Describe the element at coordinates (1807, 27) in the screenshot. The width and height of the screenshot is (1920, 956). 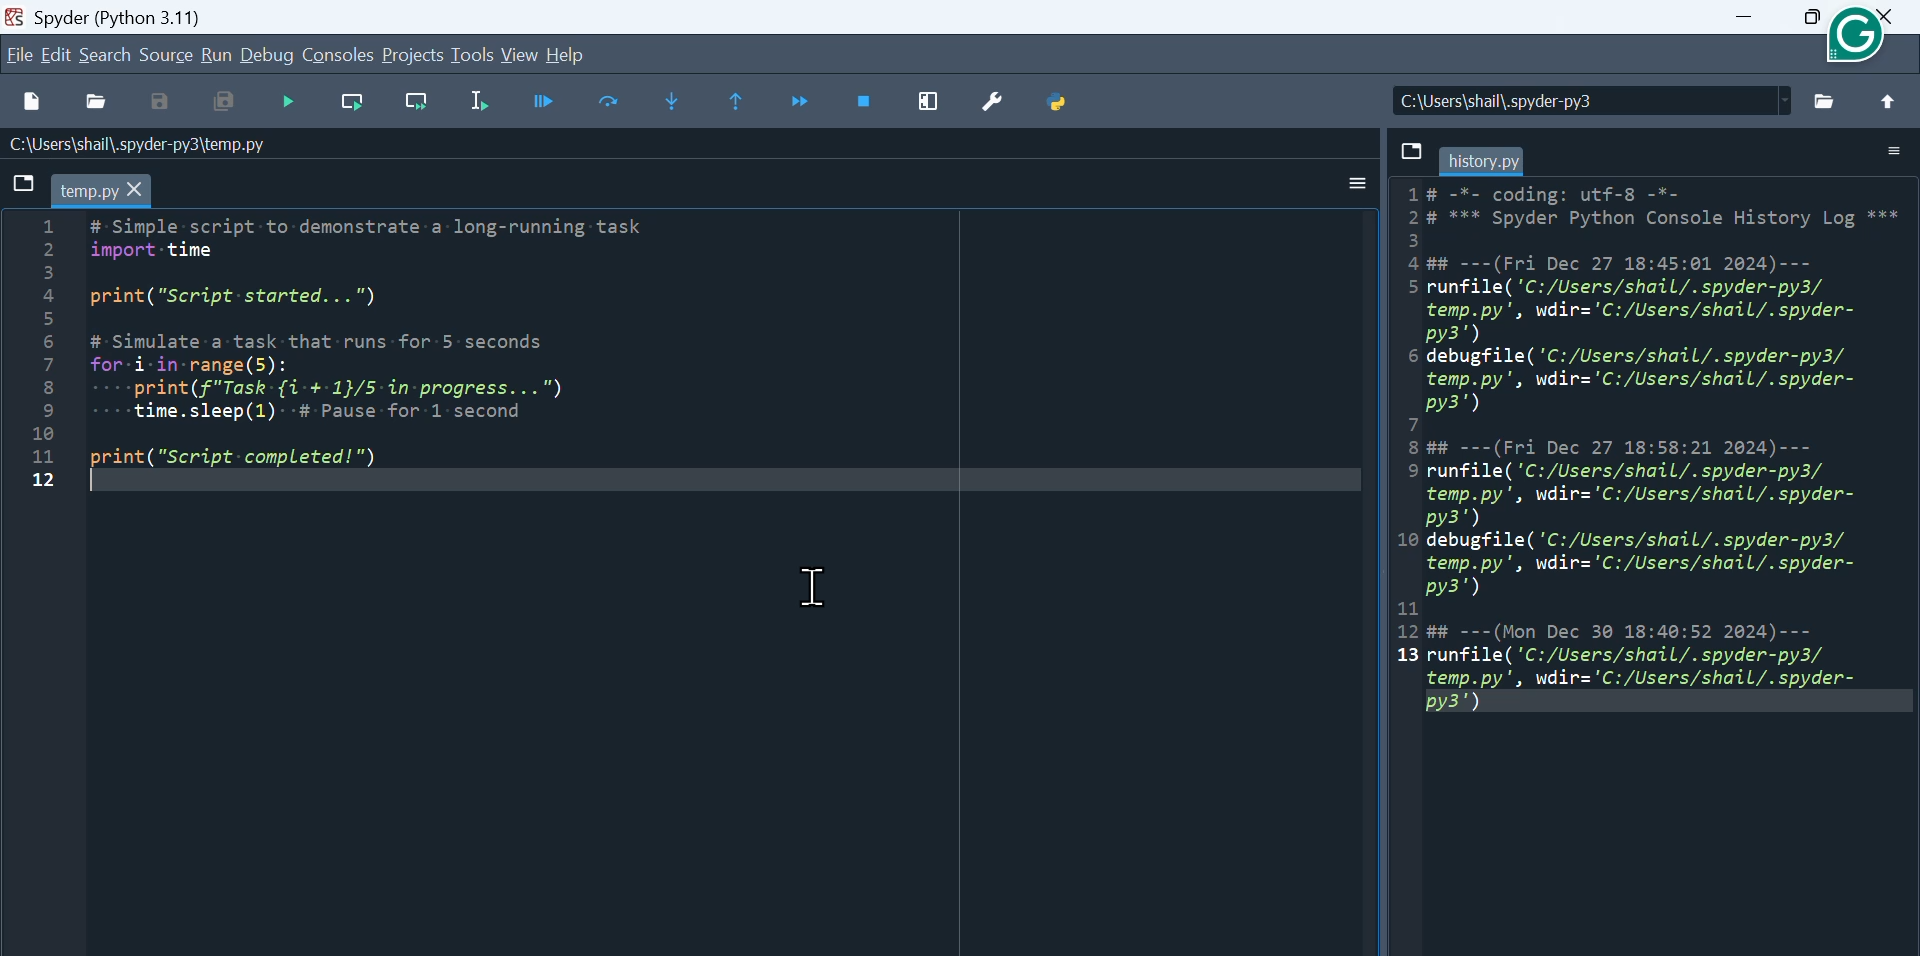
I see `maximize` at that location.